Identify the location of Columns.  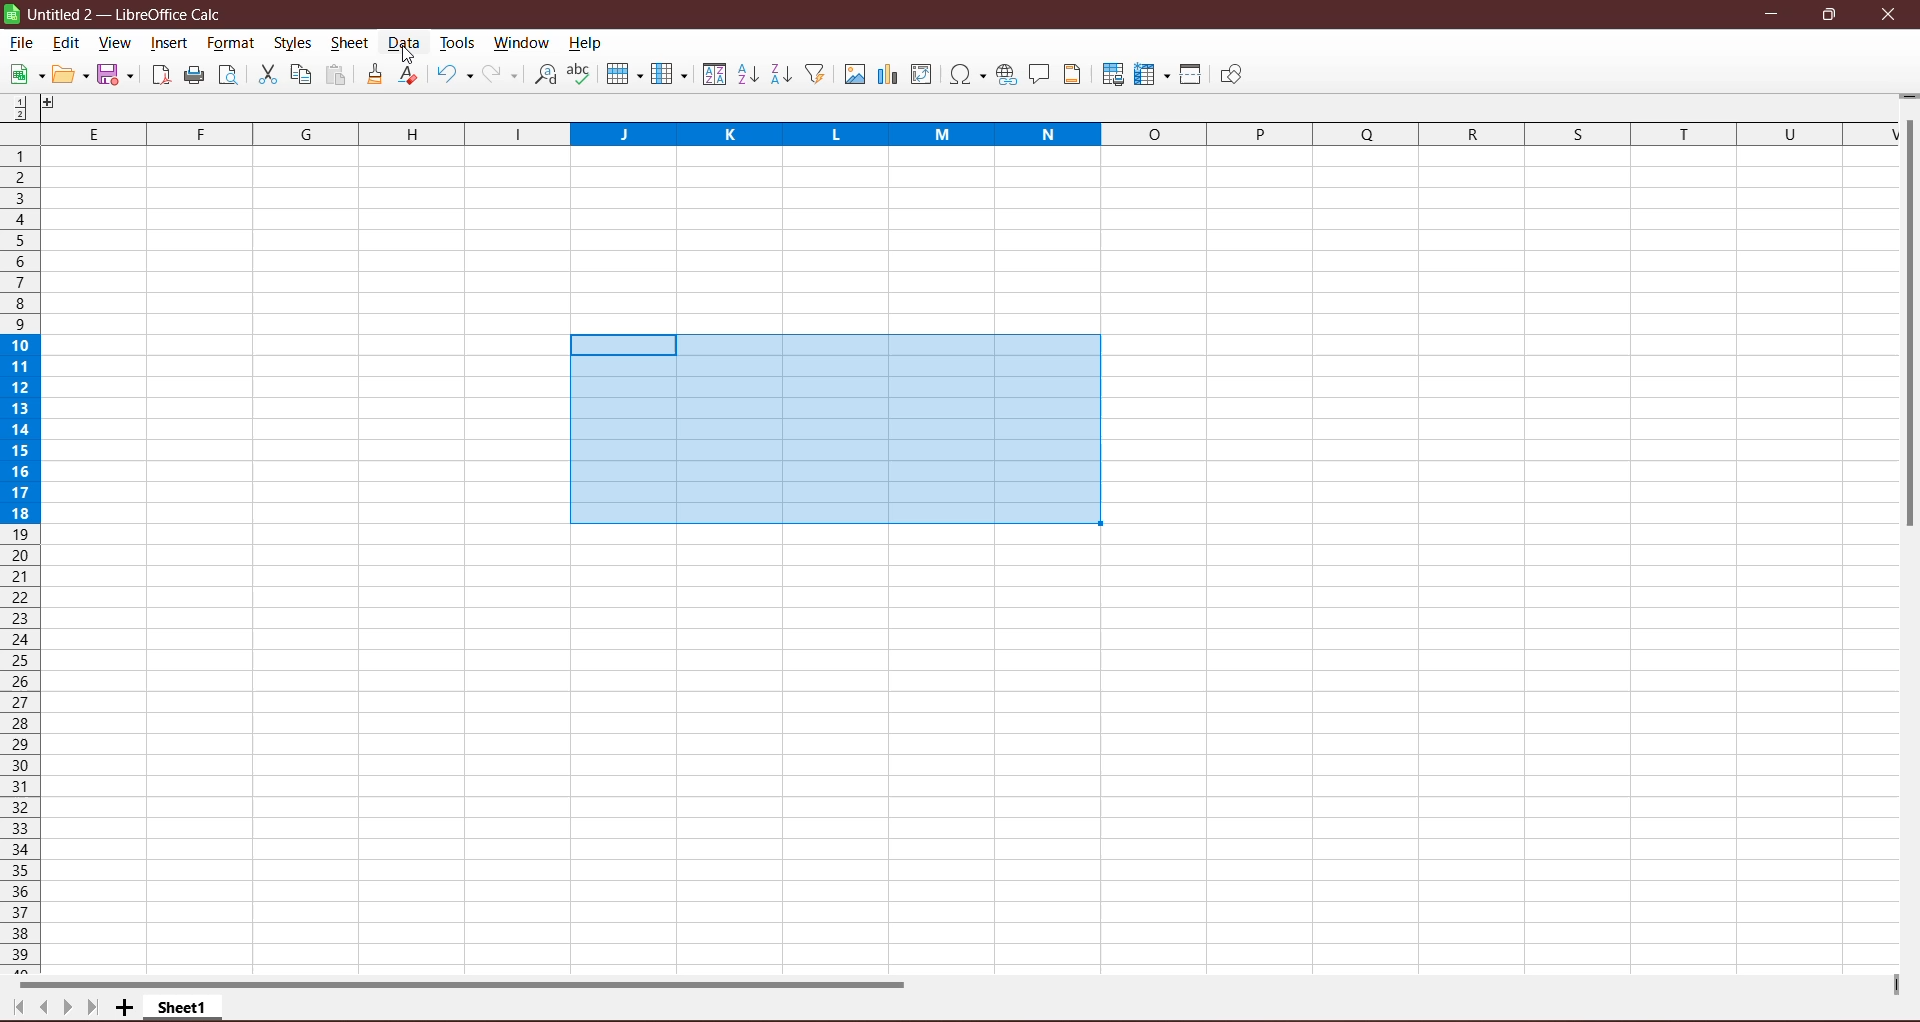
(669, 74).